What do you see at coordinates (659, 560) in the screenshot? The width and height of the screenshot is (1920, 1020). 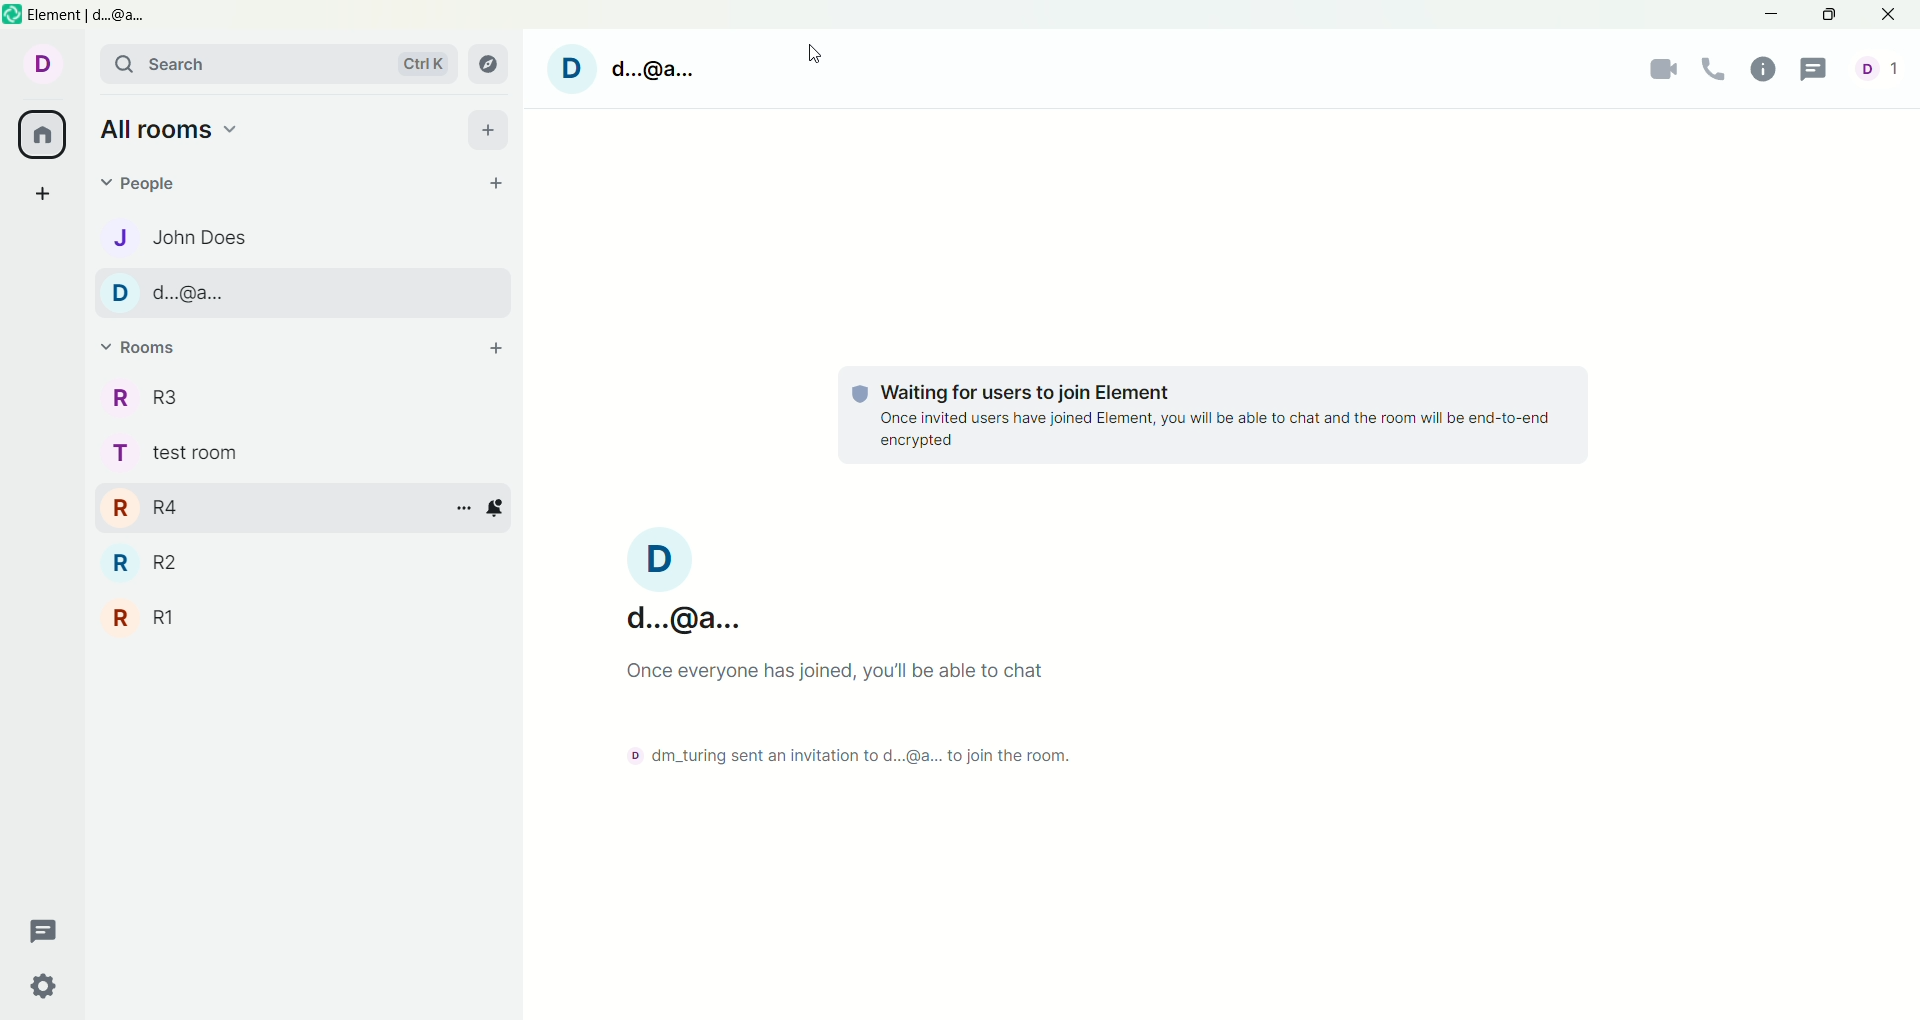 I see `Current account image` at bounding box center [659, 560].